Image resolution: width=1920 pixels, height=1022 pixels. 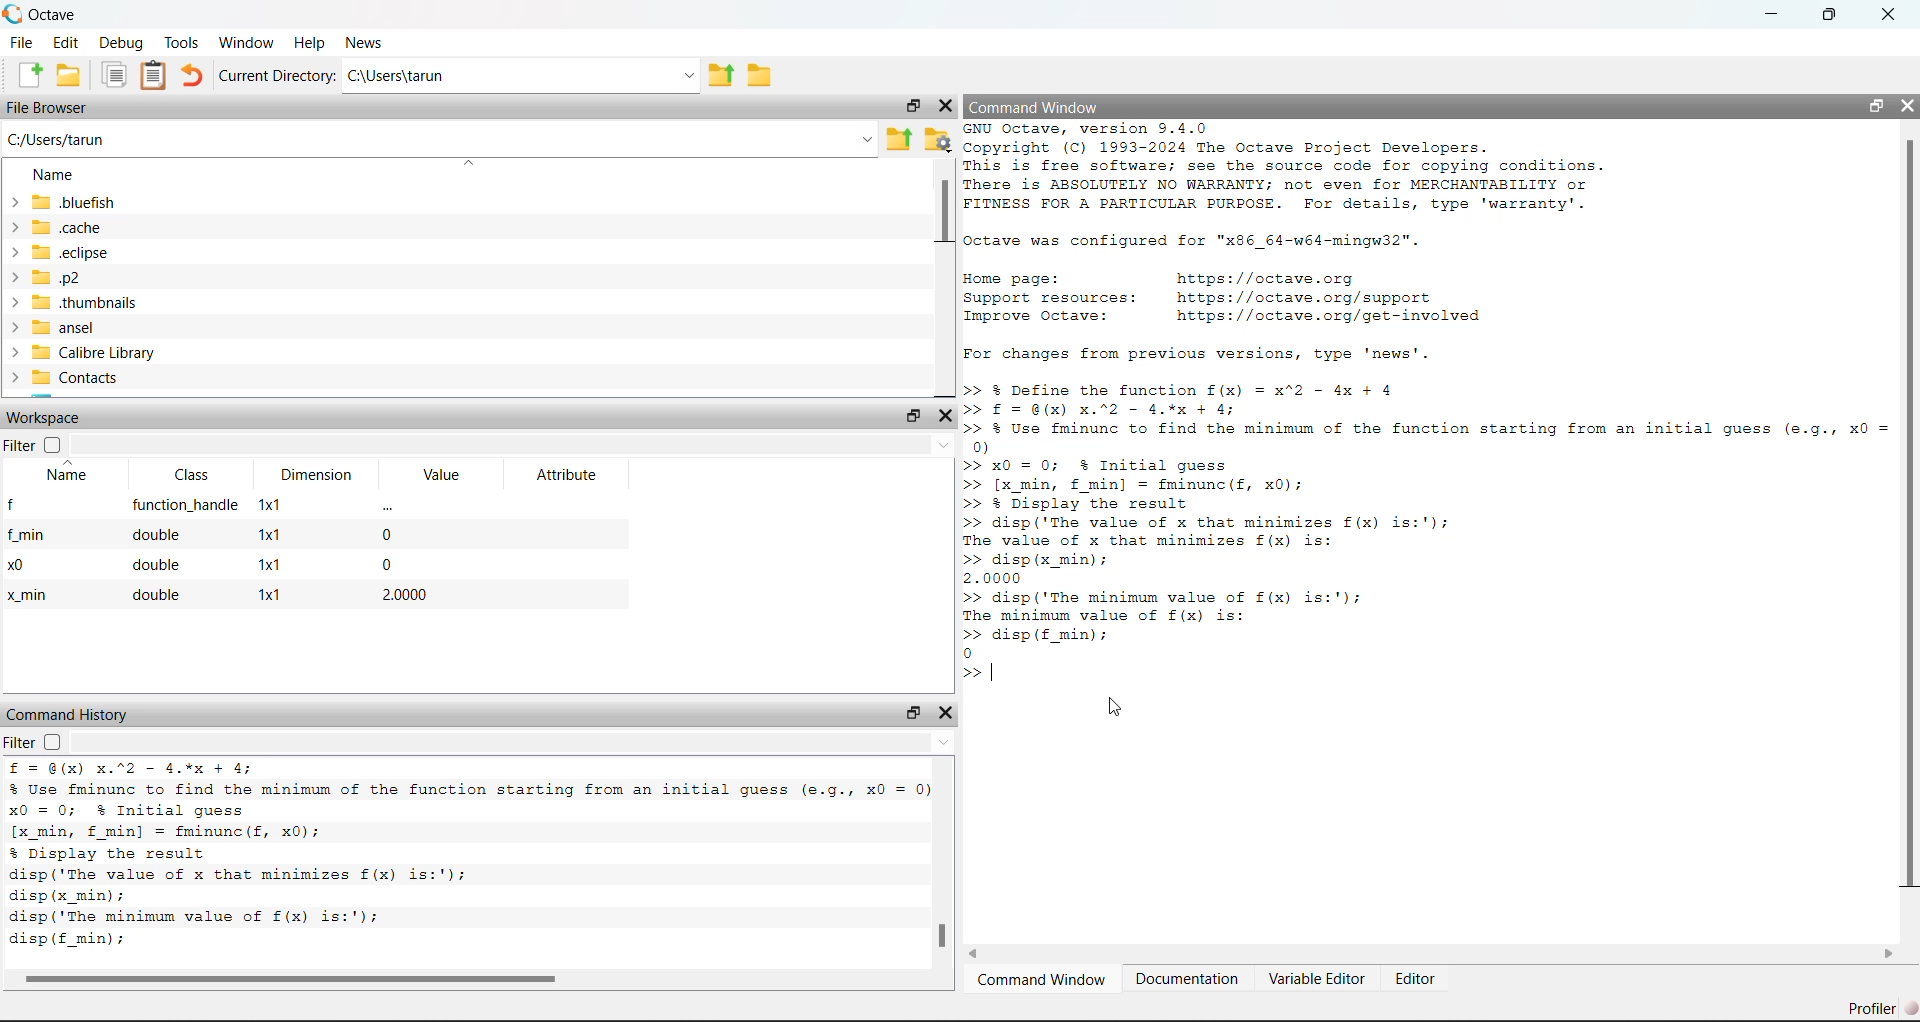 What do you see at coordinates (978, 955) in the screenshot?
I see `Left` at bounding box center [978, 955].